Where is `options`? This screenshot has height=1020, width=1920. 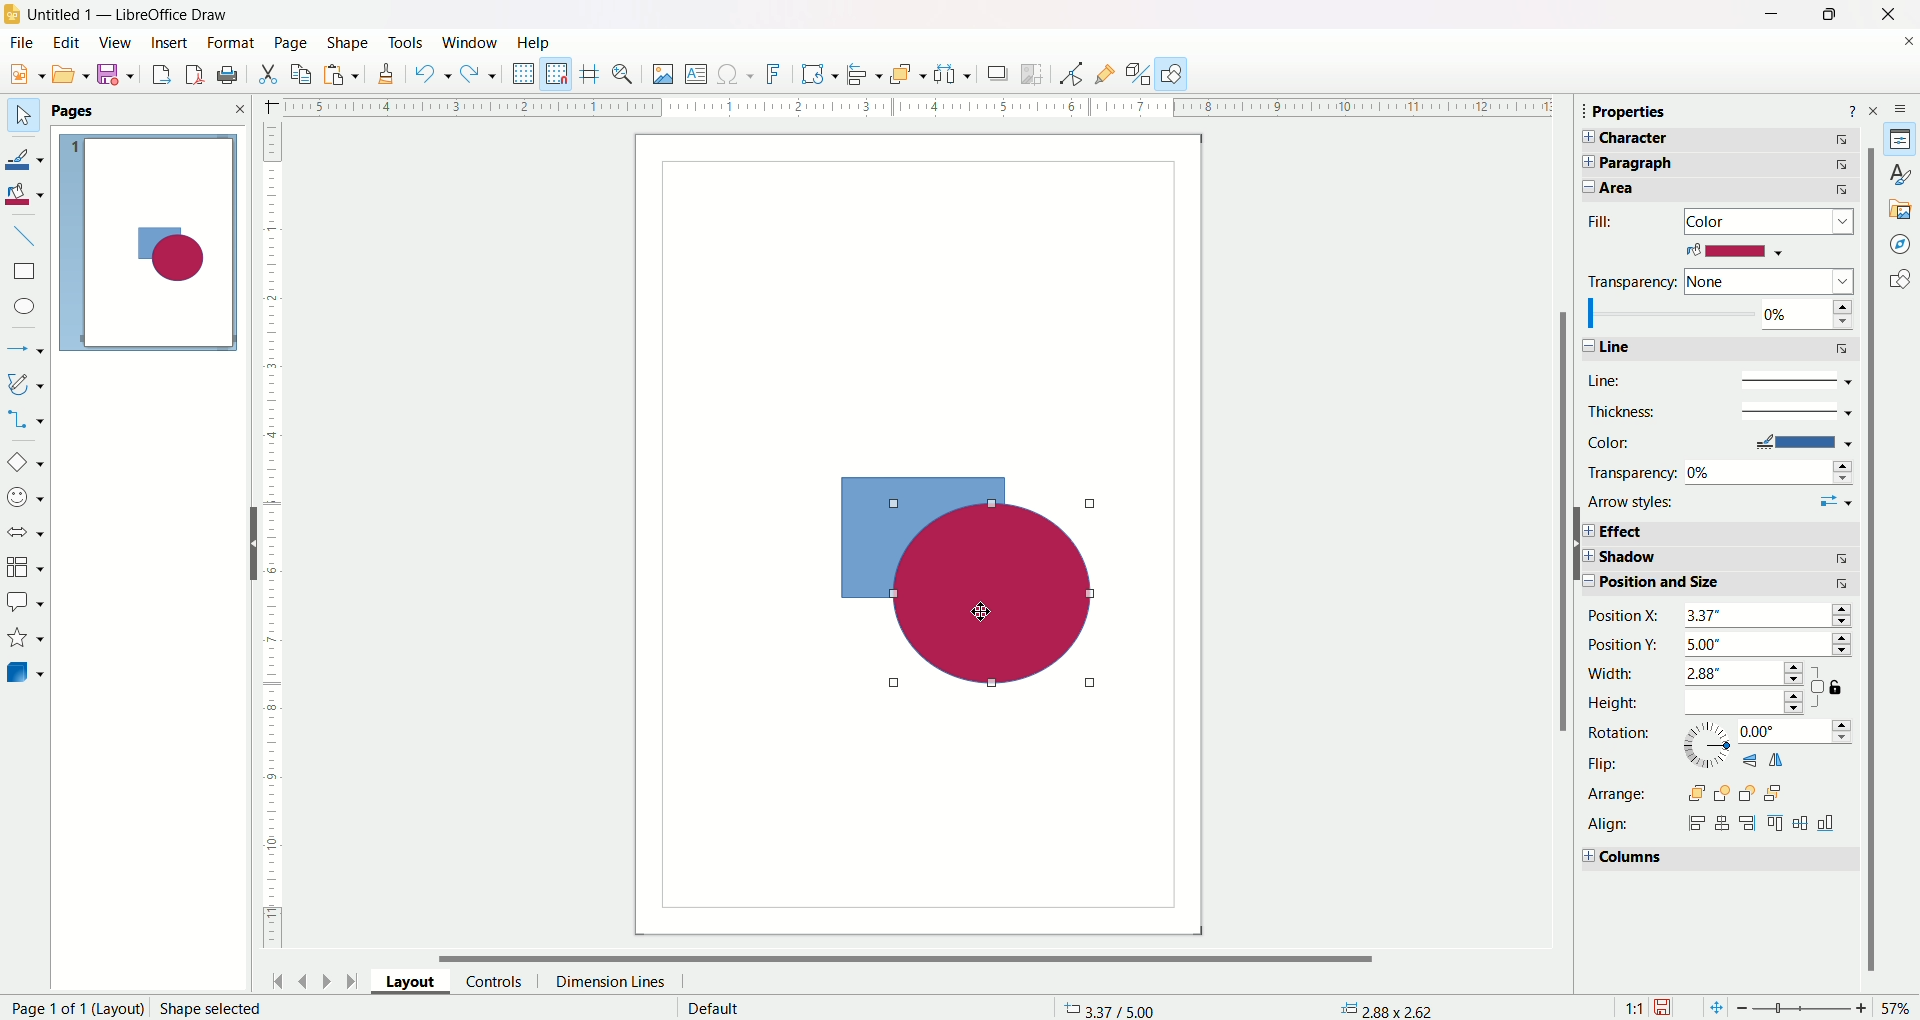
options is located at coordinates (1904, 106).